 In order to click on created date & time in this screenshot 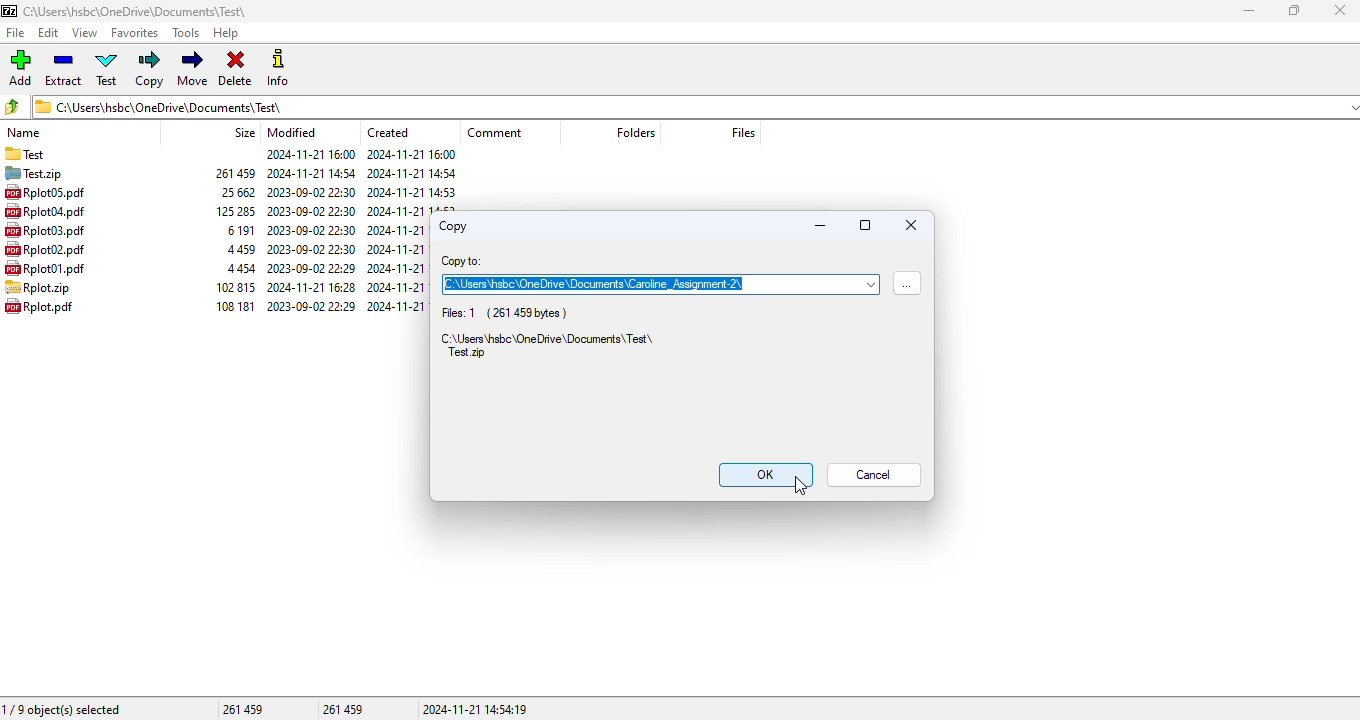, I will do `click(412, 173)`.